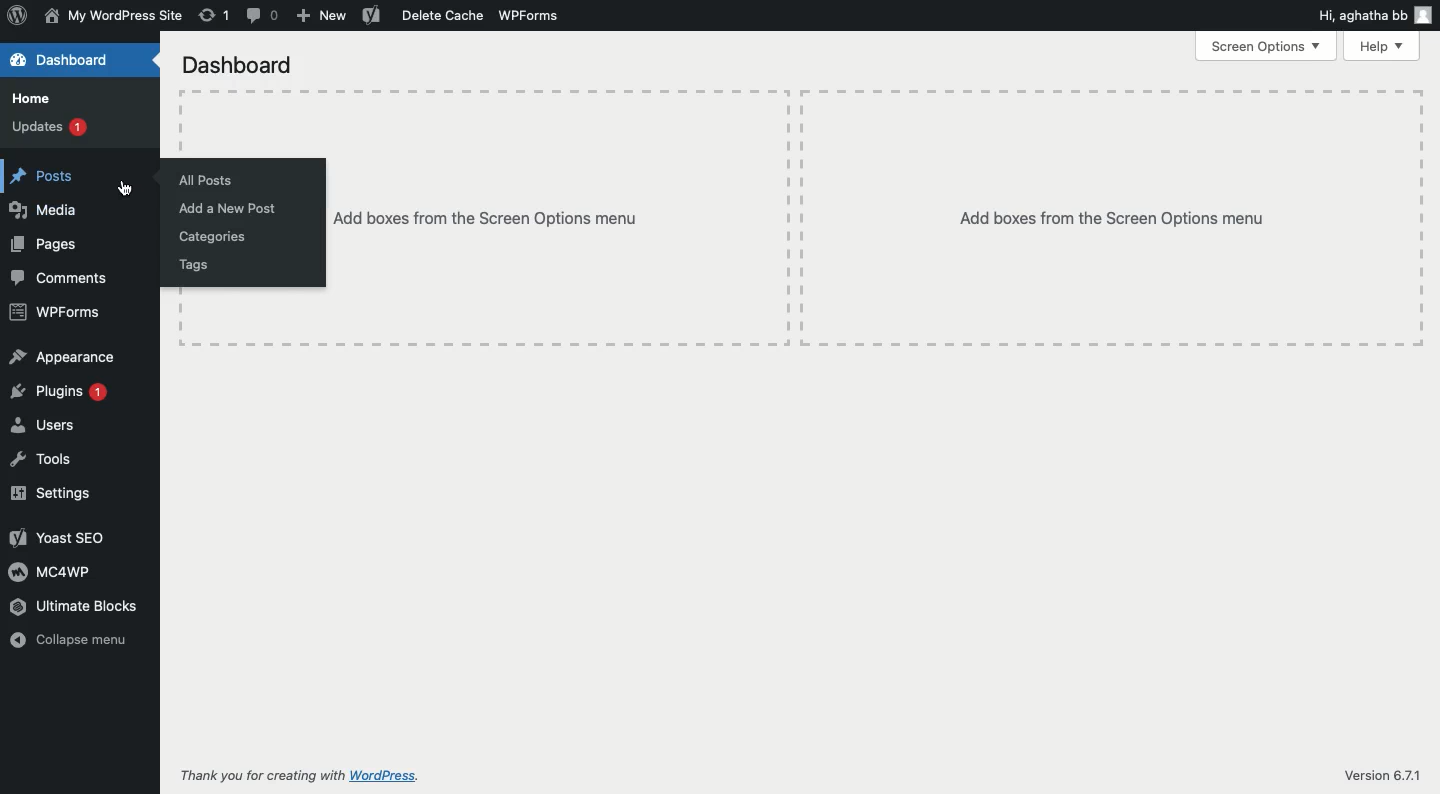 The width and height of the screenshot is (1440, 794). What do you see at coordinates (62, 353) in the screenshot?
I see `Appearance` at bounding box center [62, 353].